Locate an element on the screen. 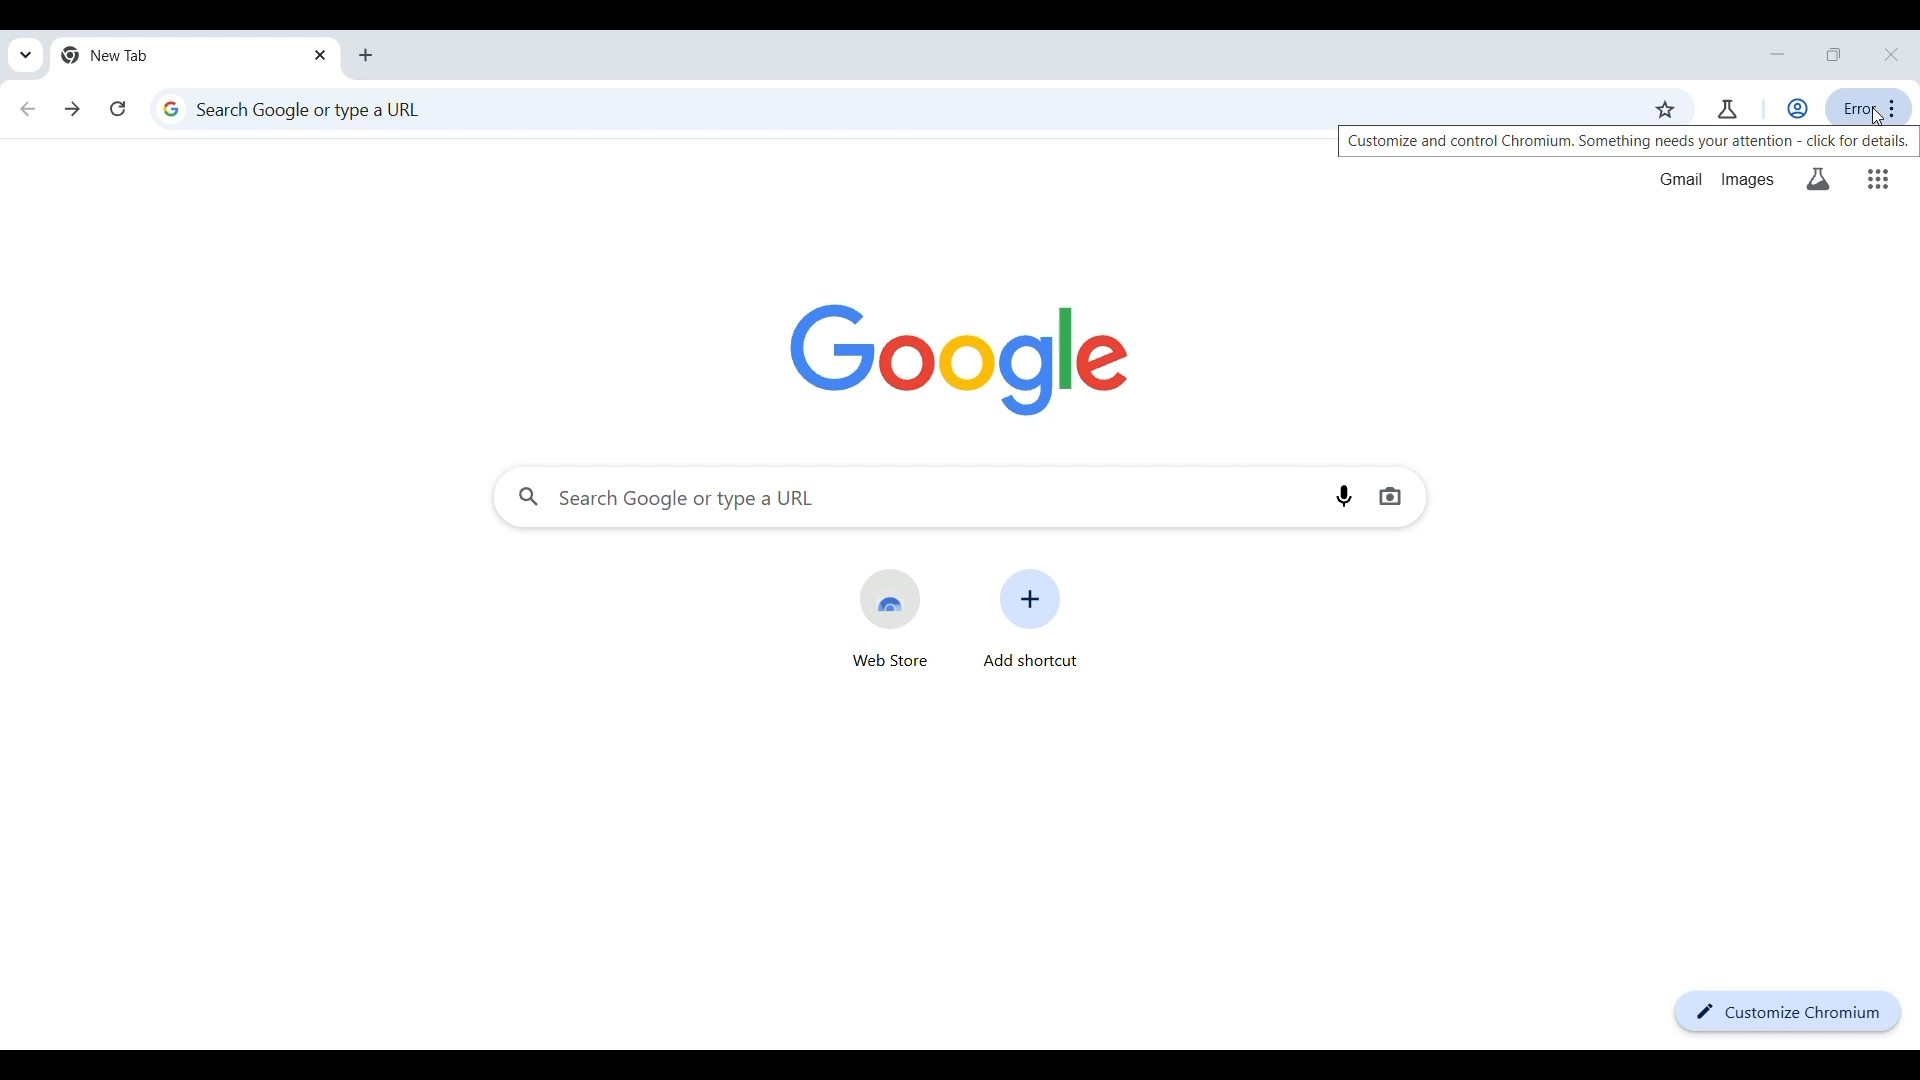 The width and height of the screenshot is (1920, 1080). Minimize is located at coordinates (1777, 54).